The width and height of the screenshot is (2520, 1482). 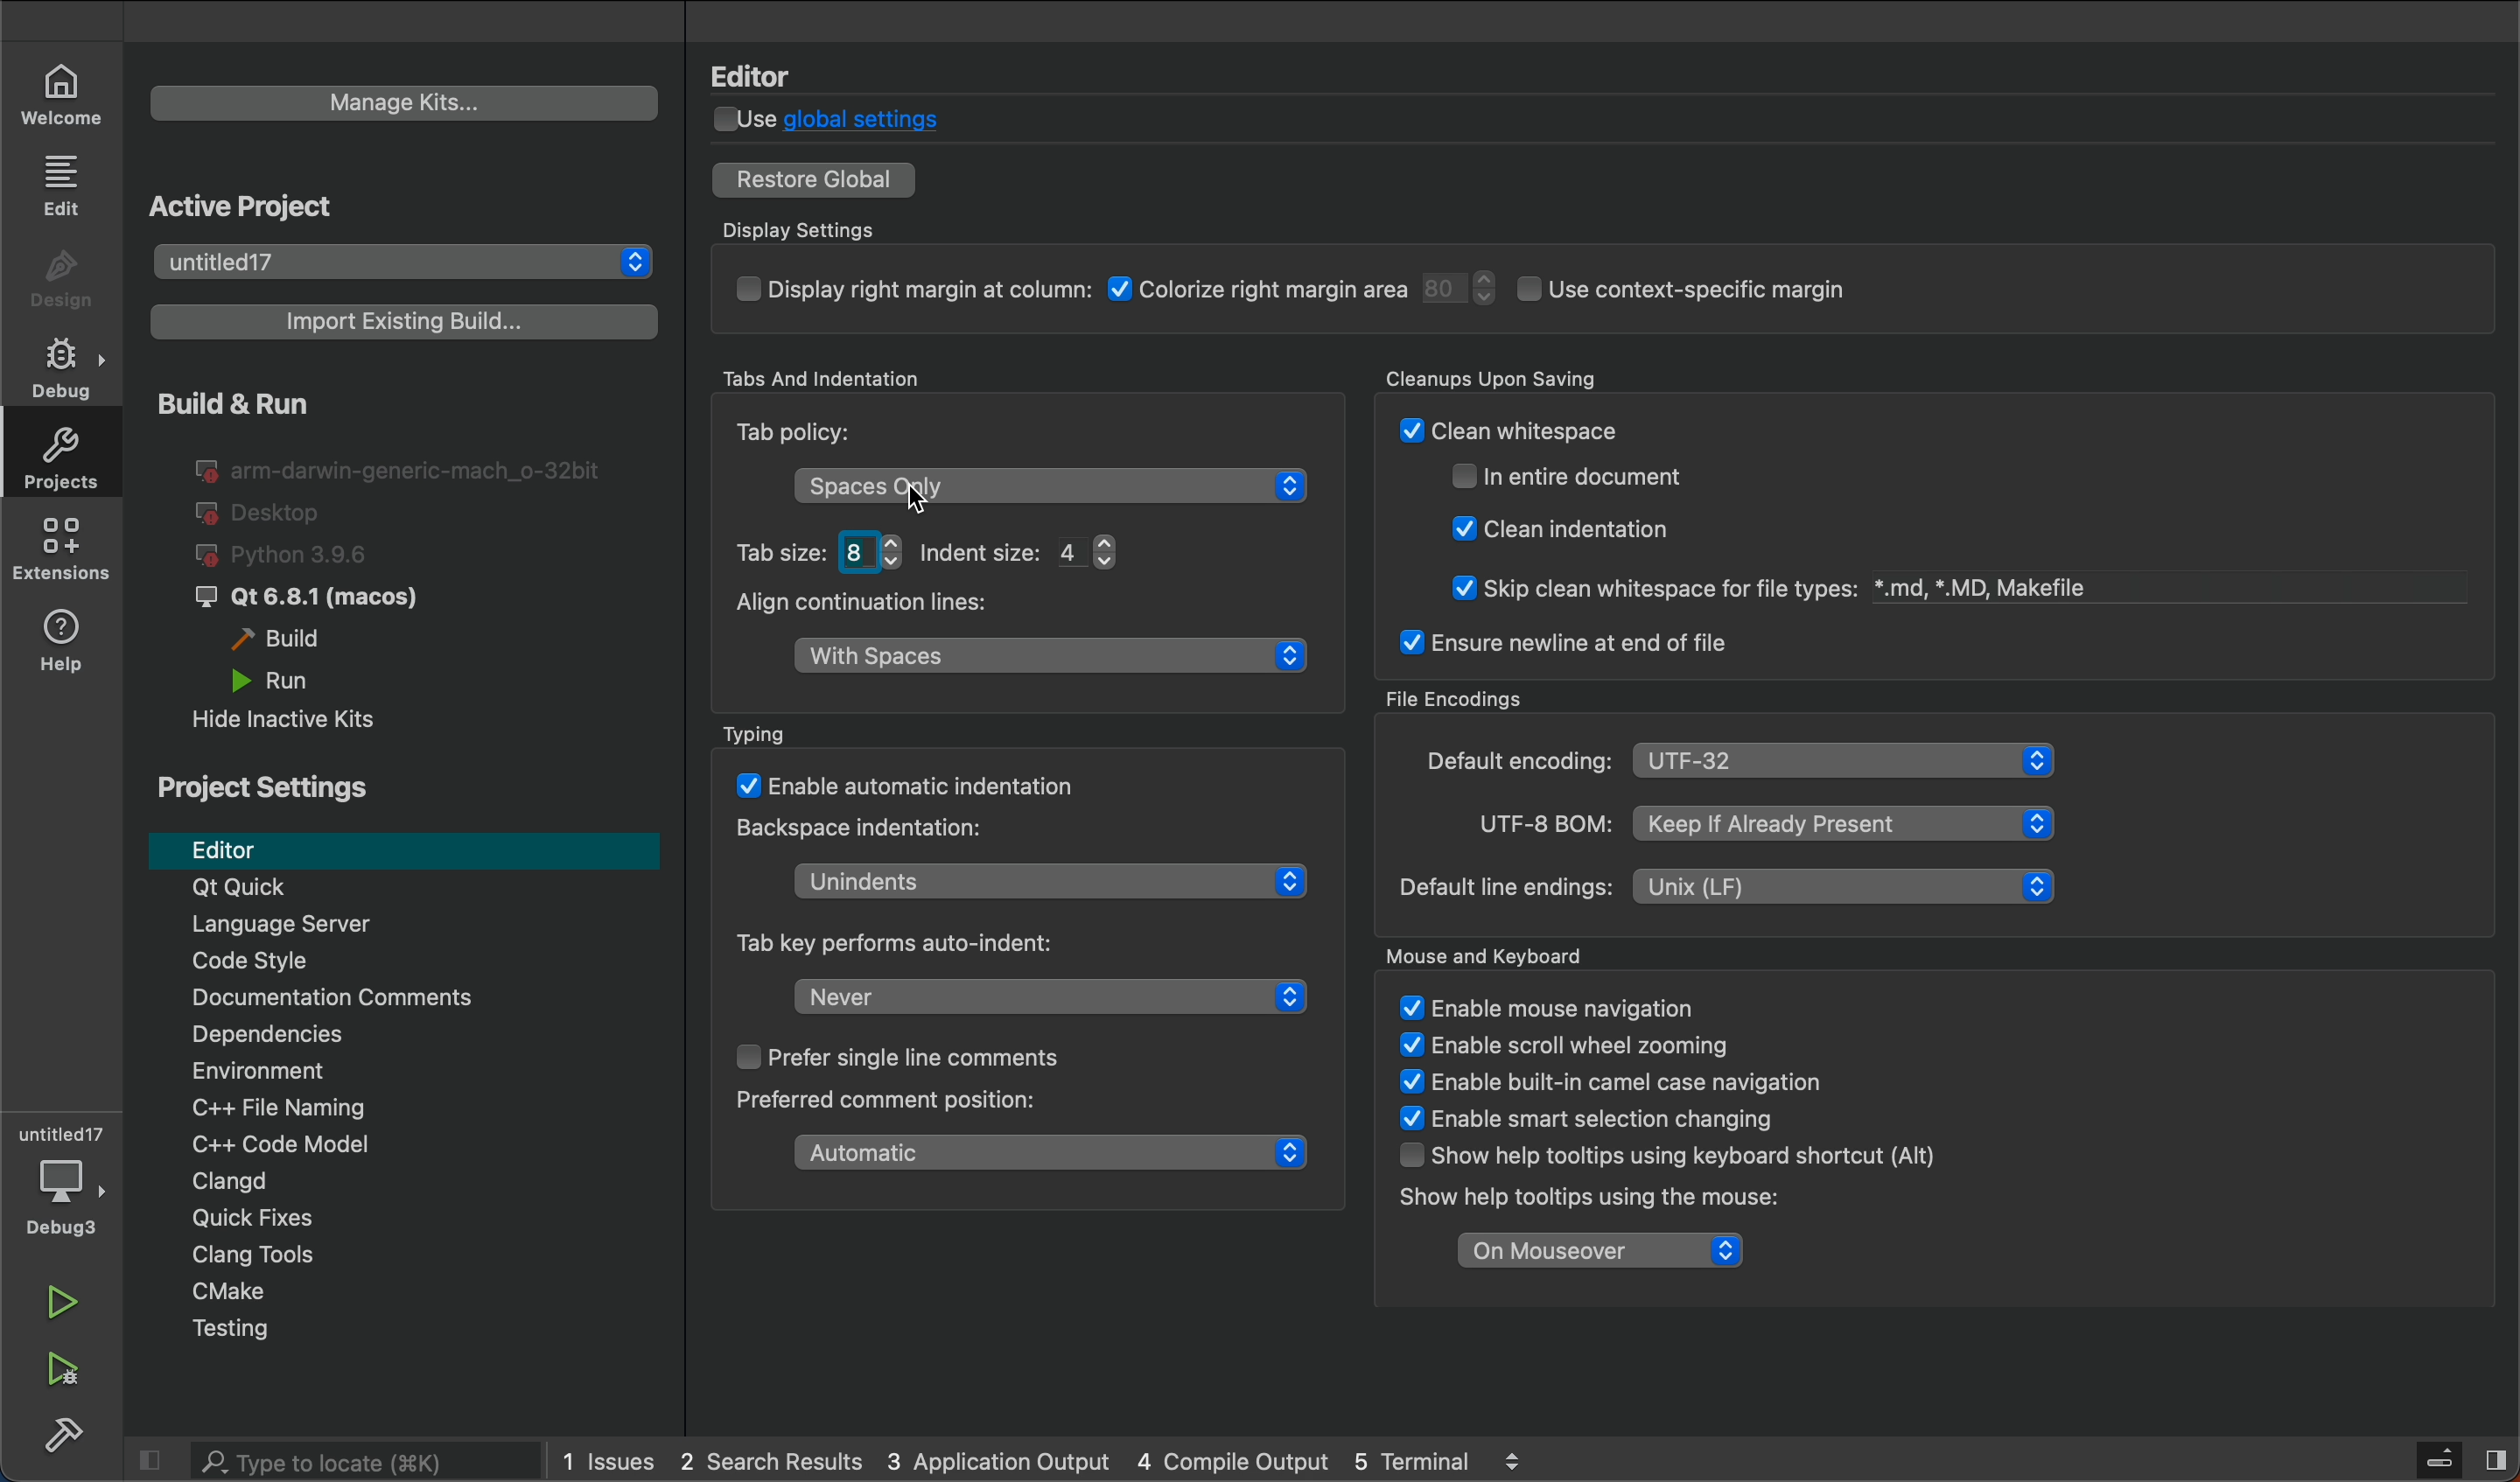 What do you see at coordinates (1377, 299) in the screenshot?
I see `display settings` at bounding box center [1377, 299].